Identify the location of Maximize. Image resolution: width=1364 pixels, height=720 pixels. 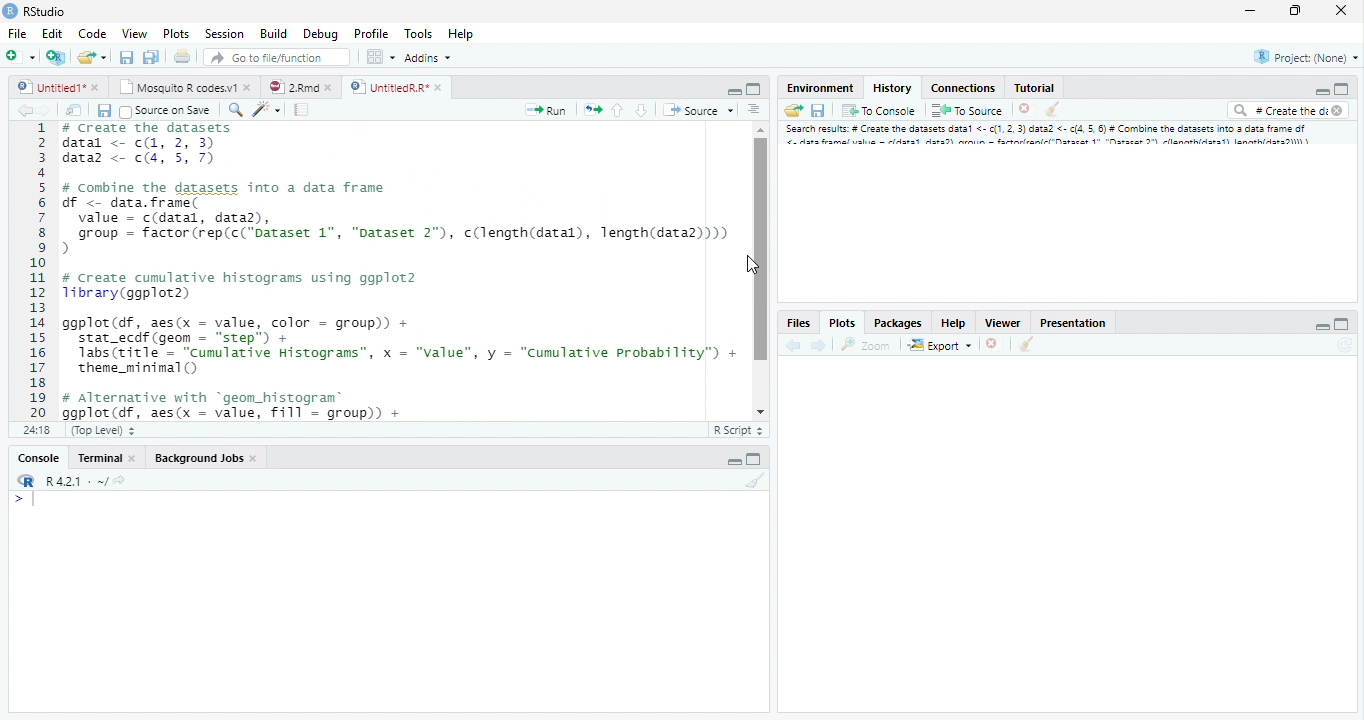
(1344, 323).